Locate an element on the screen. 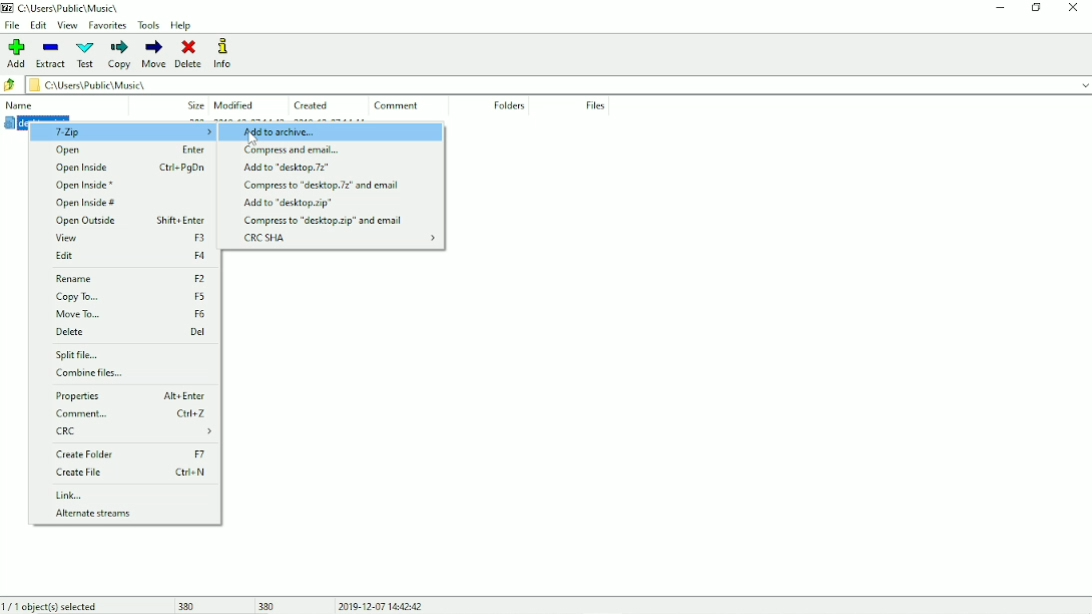  Test is located at coordinates (86, 55).